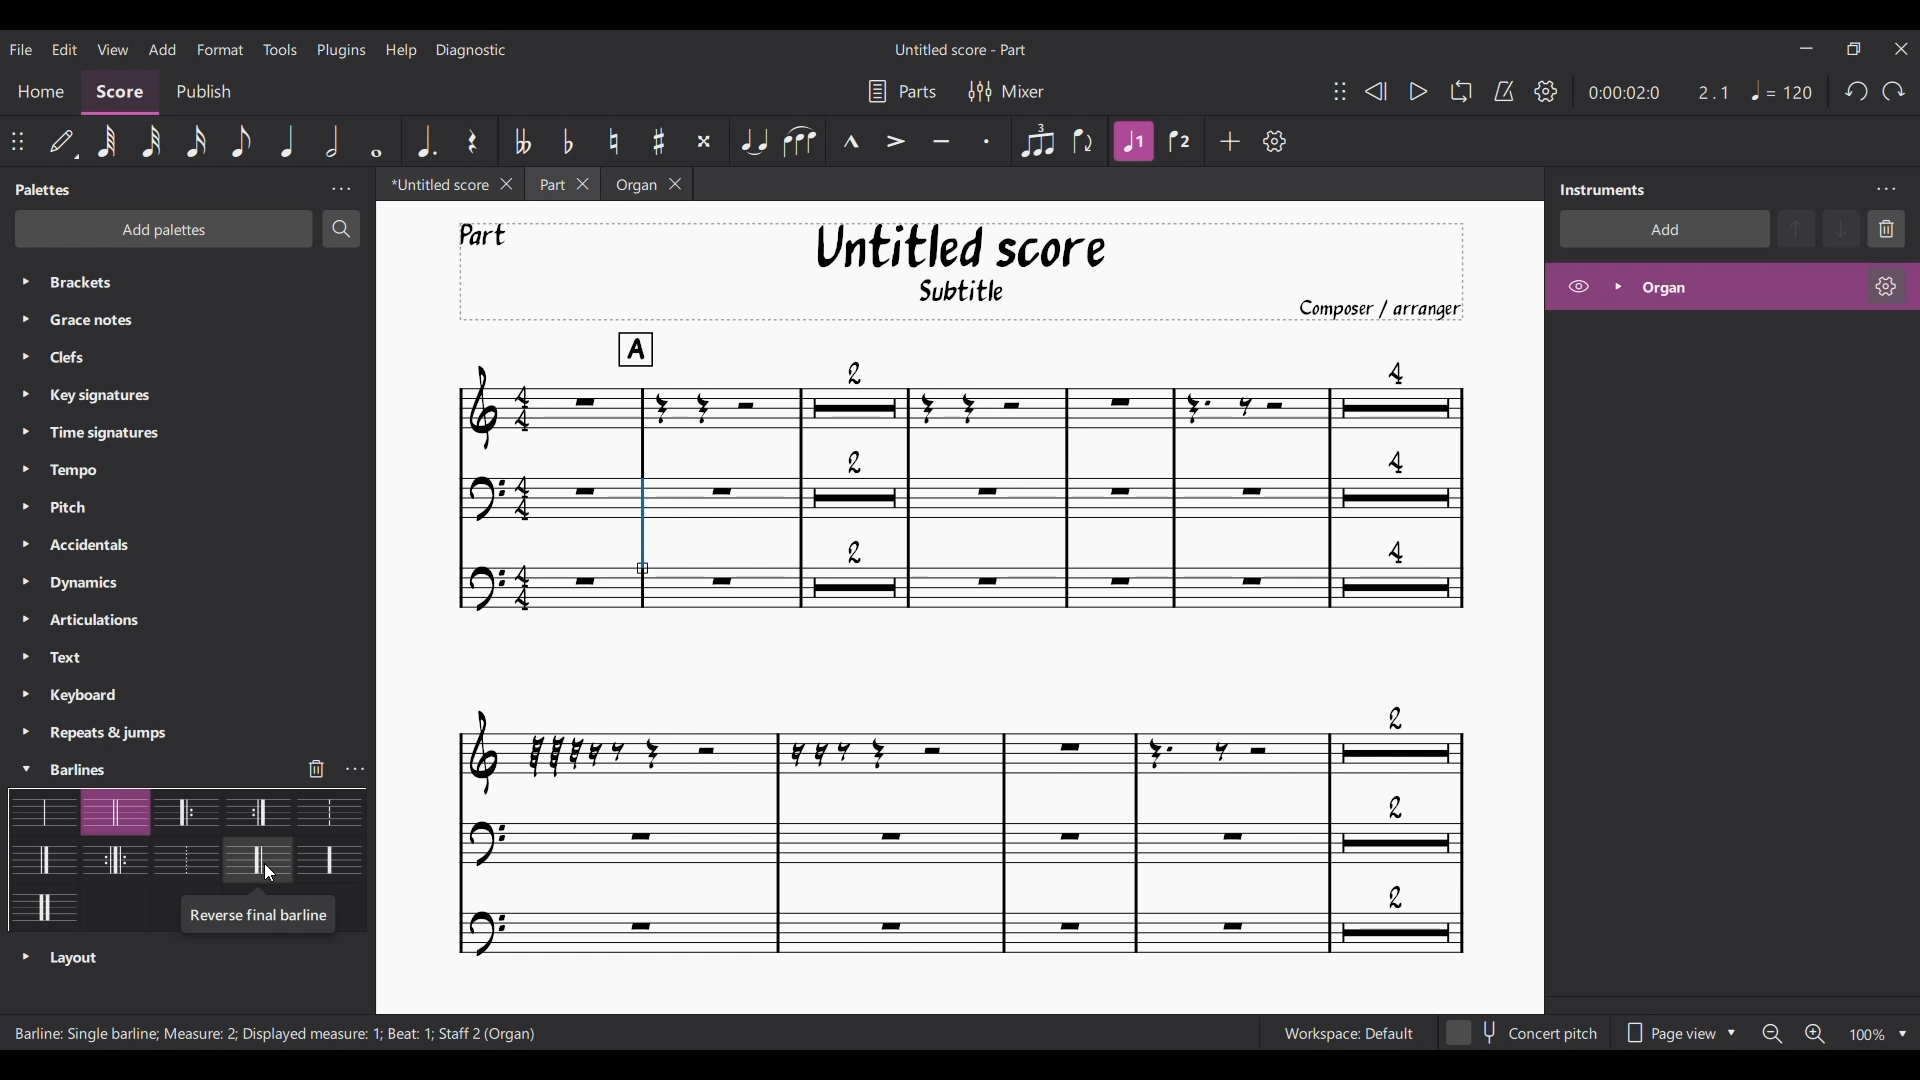 The height and width of the screenshot is (1080, 1920). Describe the element at coordinates (1546, 90) in the screenshot. I see `Playback settings` at that location.